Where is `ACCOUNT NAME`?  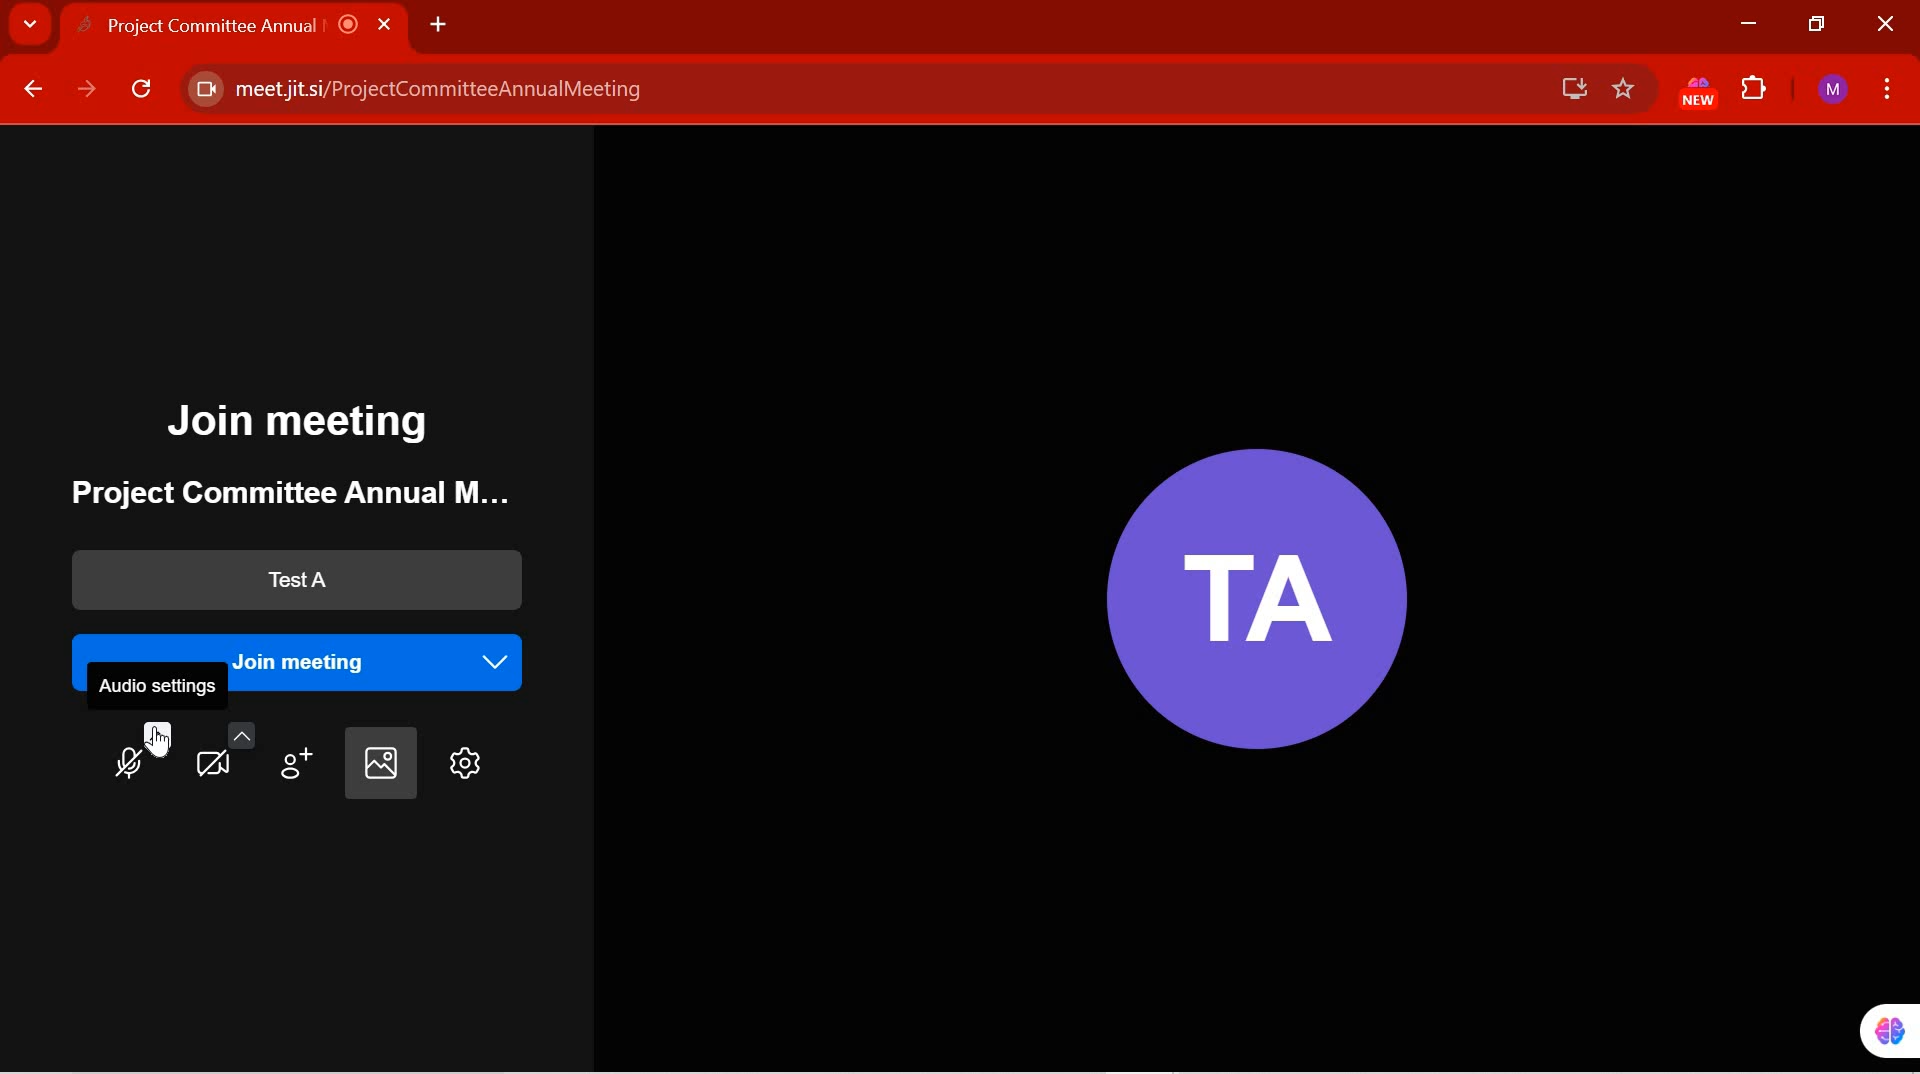 ACCOUNT NAME is located at coordinates (1833, 91).